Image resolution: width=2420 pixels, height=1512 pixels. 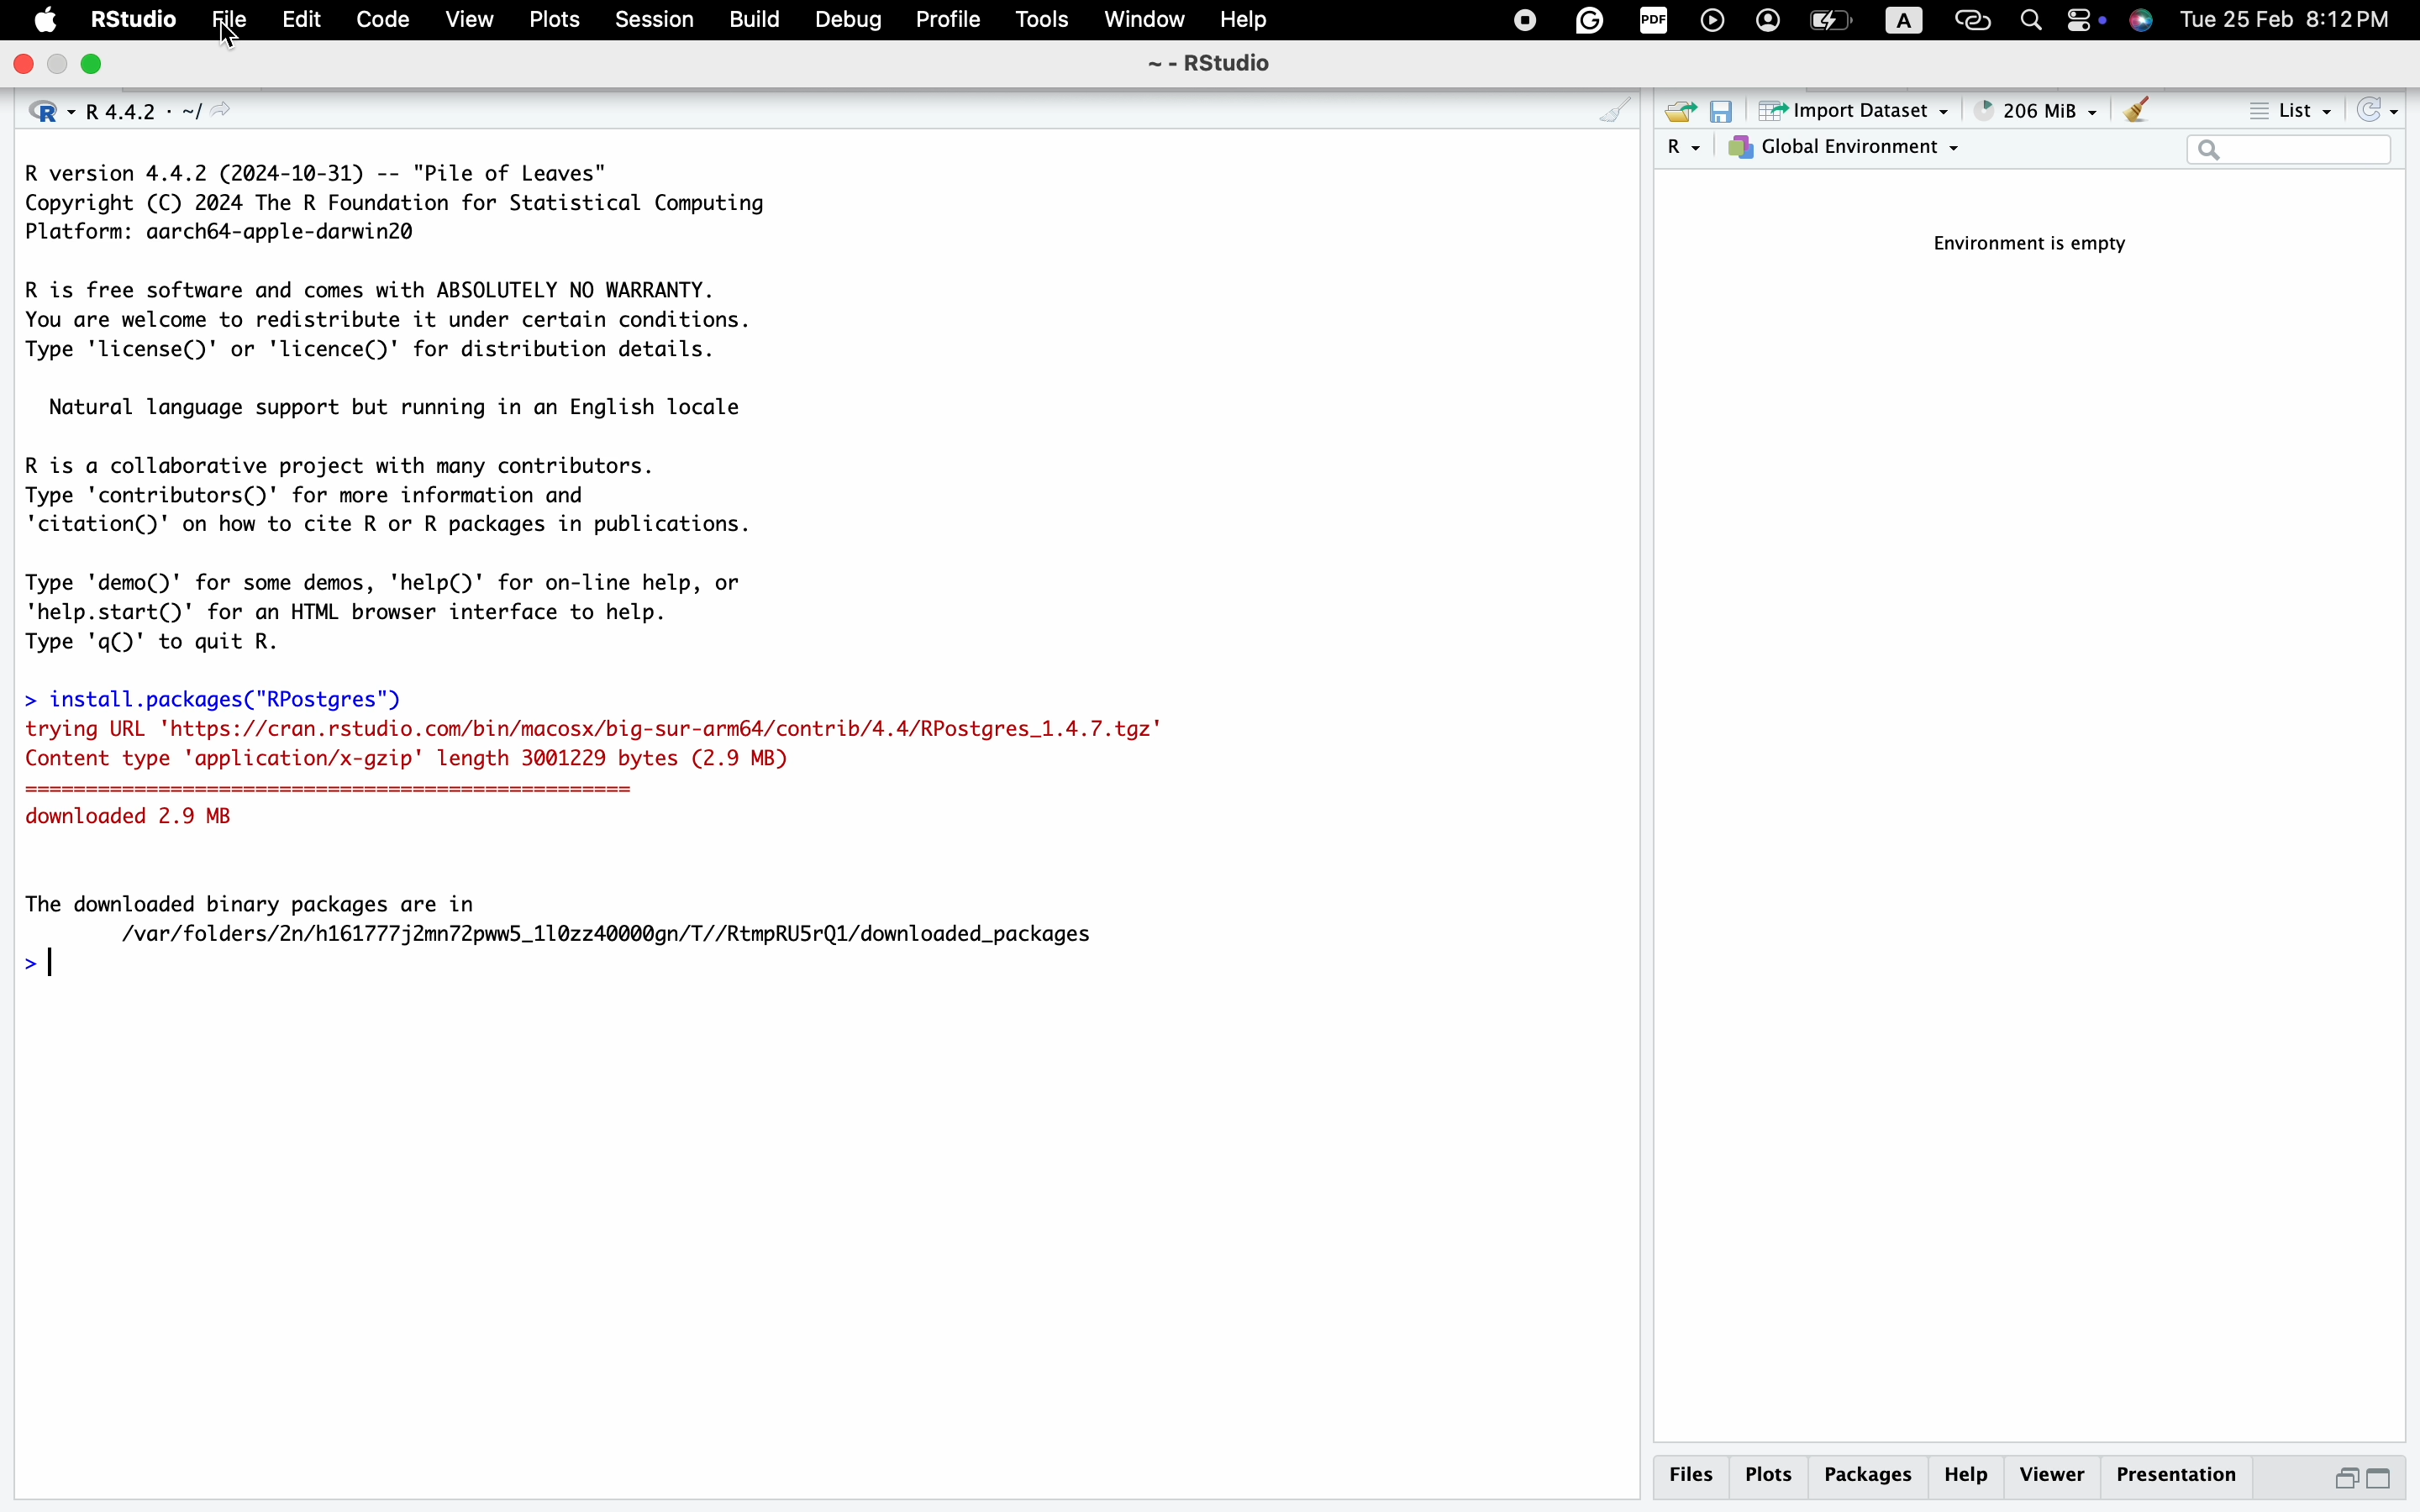 What do you see at coordinates (1906, 21) in the screenshot?
I see `A` at bounding box center [1906, 21].